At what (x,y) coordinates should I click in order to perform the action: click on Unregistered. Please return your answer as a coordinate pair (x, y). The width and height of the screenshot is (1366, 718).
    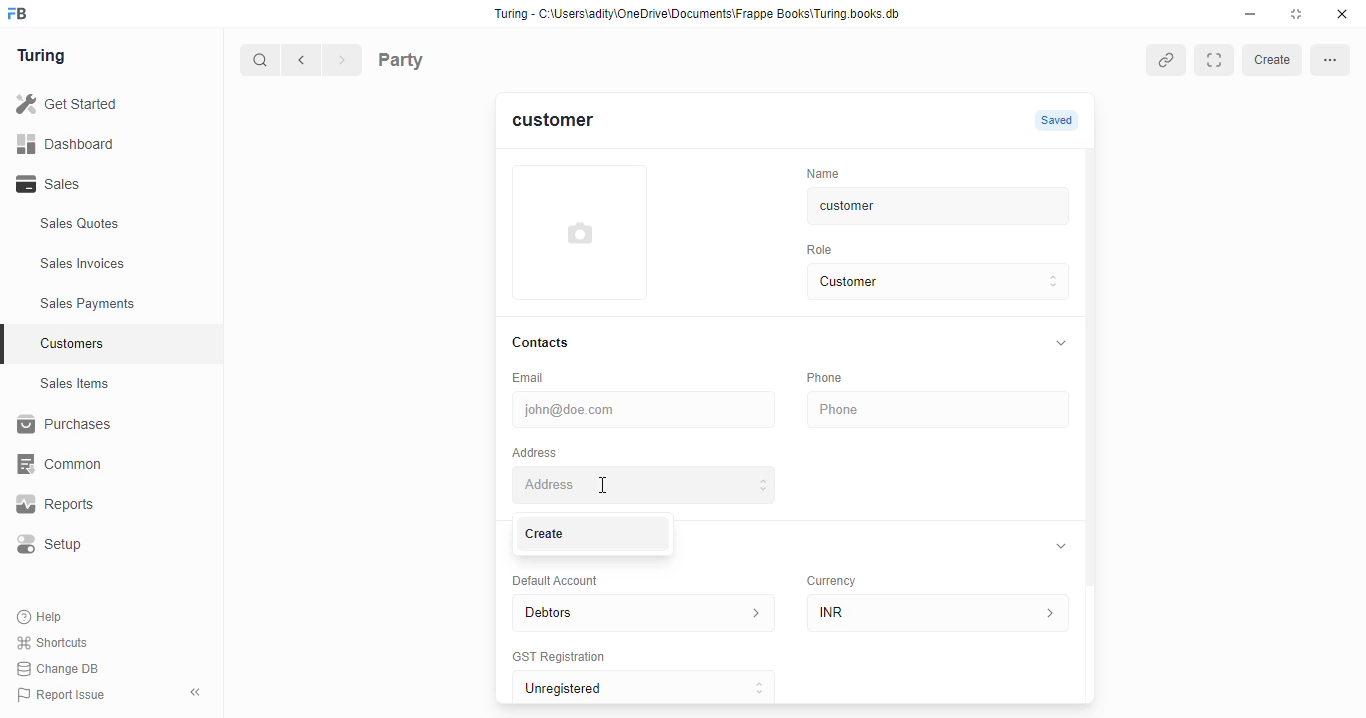
    Looking at the image, I should click on (646, 684).